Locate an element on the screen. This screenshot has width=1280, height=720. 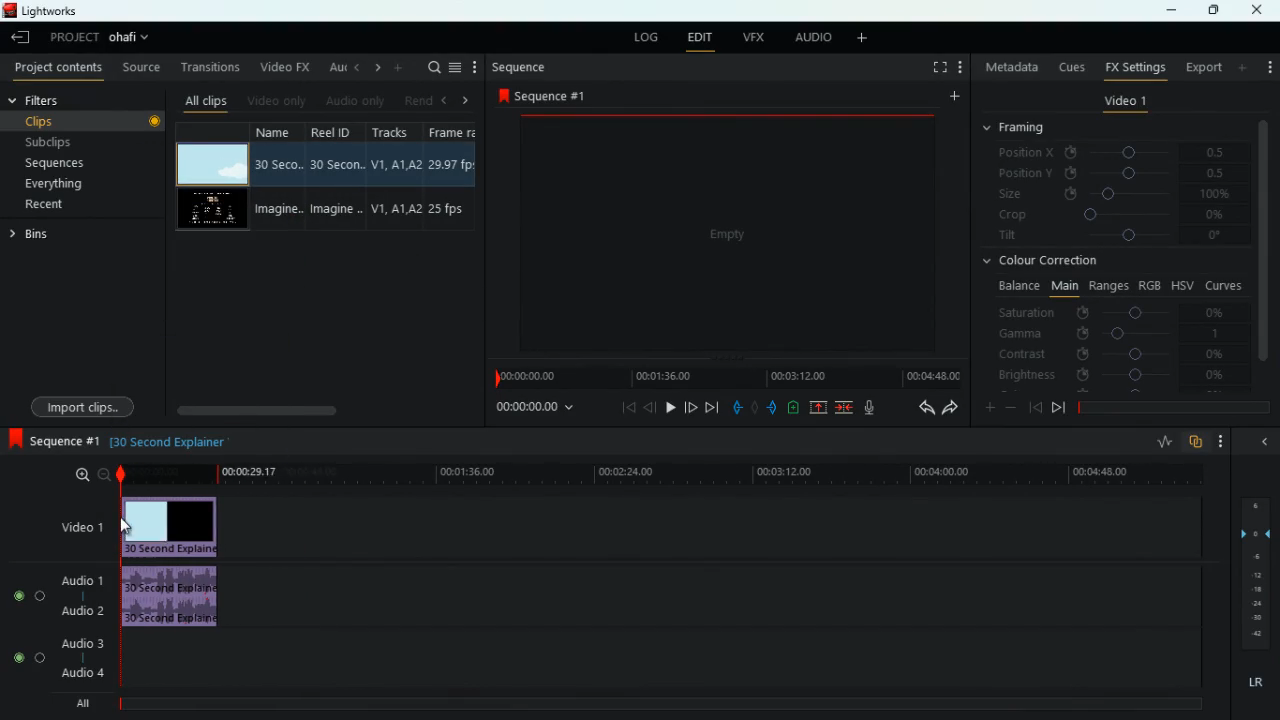
Audio is located at coordinates (25, 595).